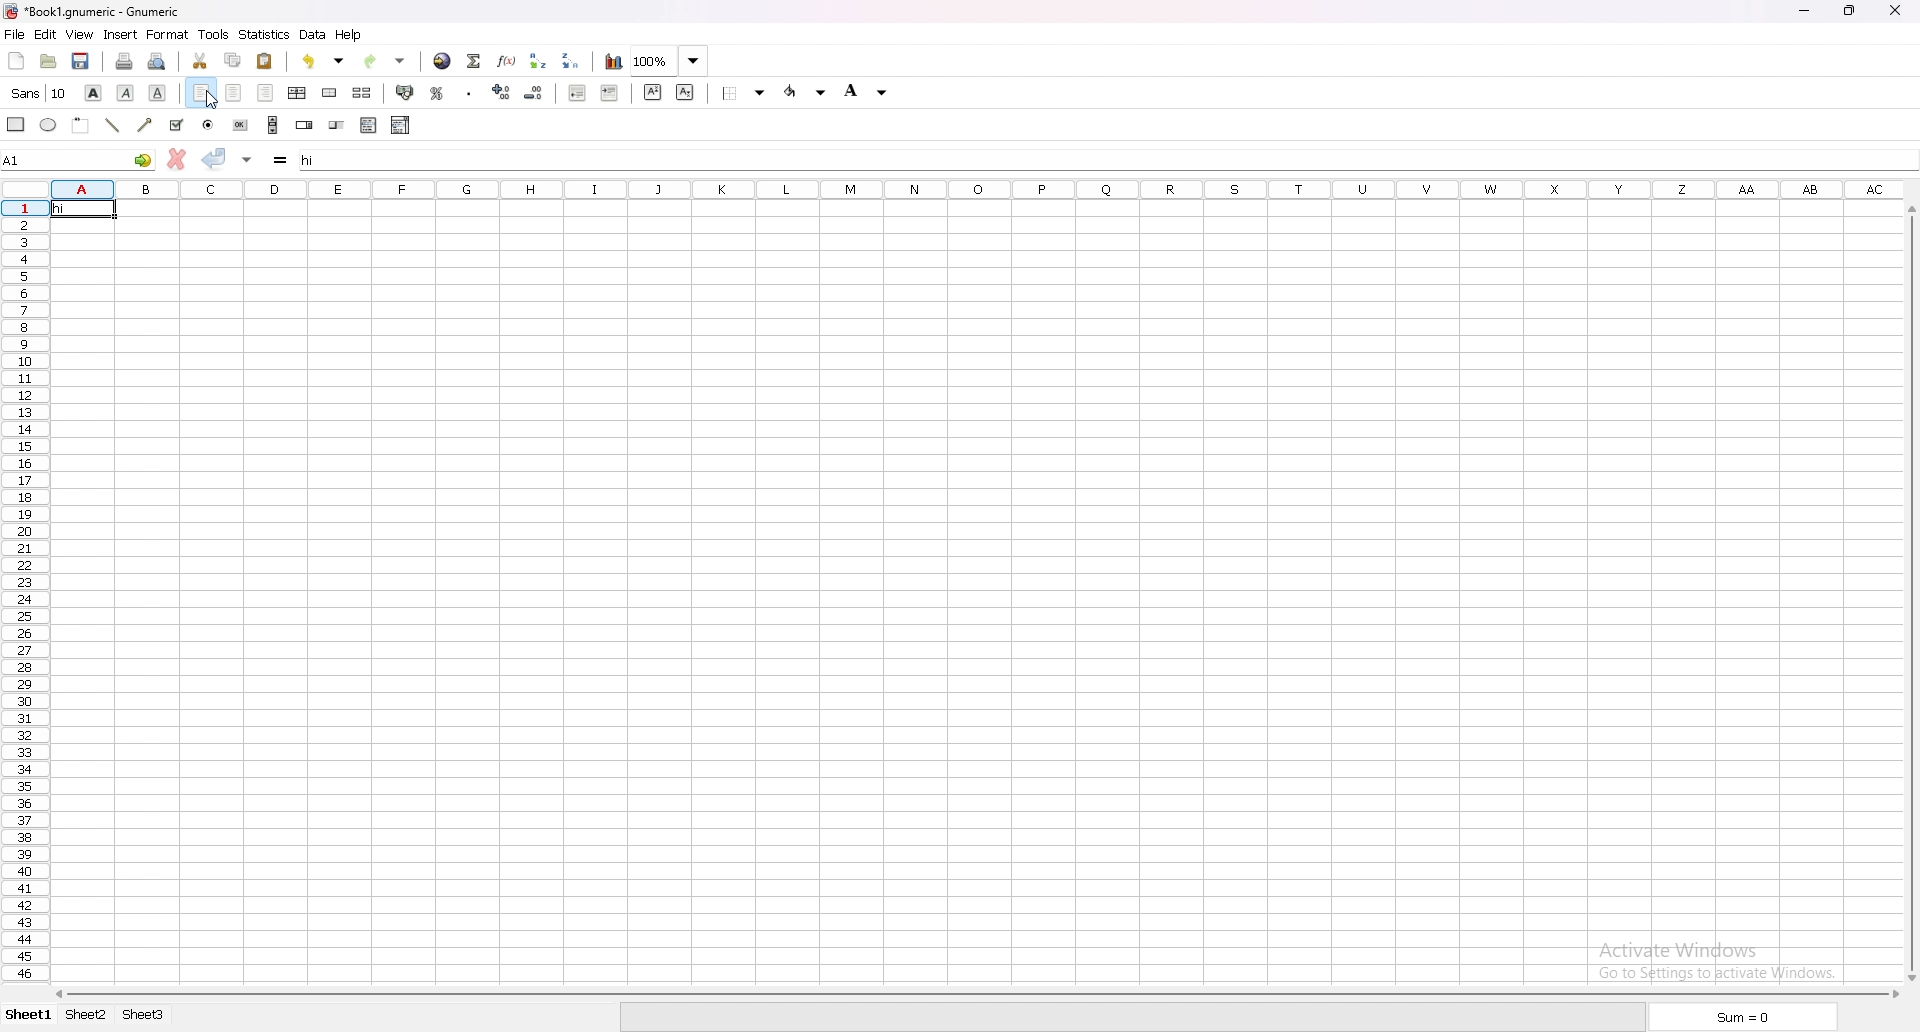  I want to click on cancel changes, so click(176, 159).